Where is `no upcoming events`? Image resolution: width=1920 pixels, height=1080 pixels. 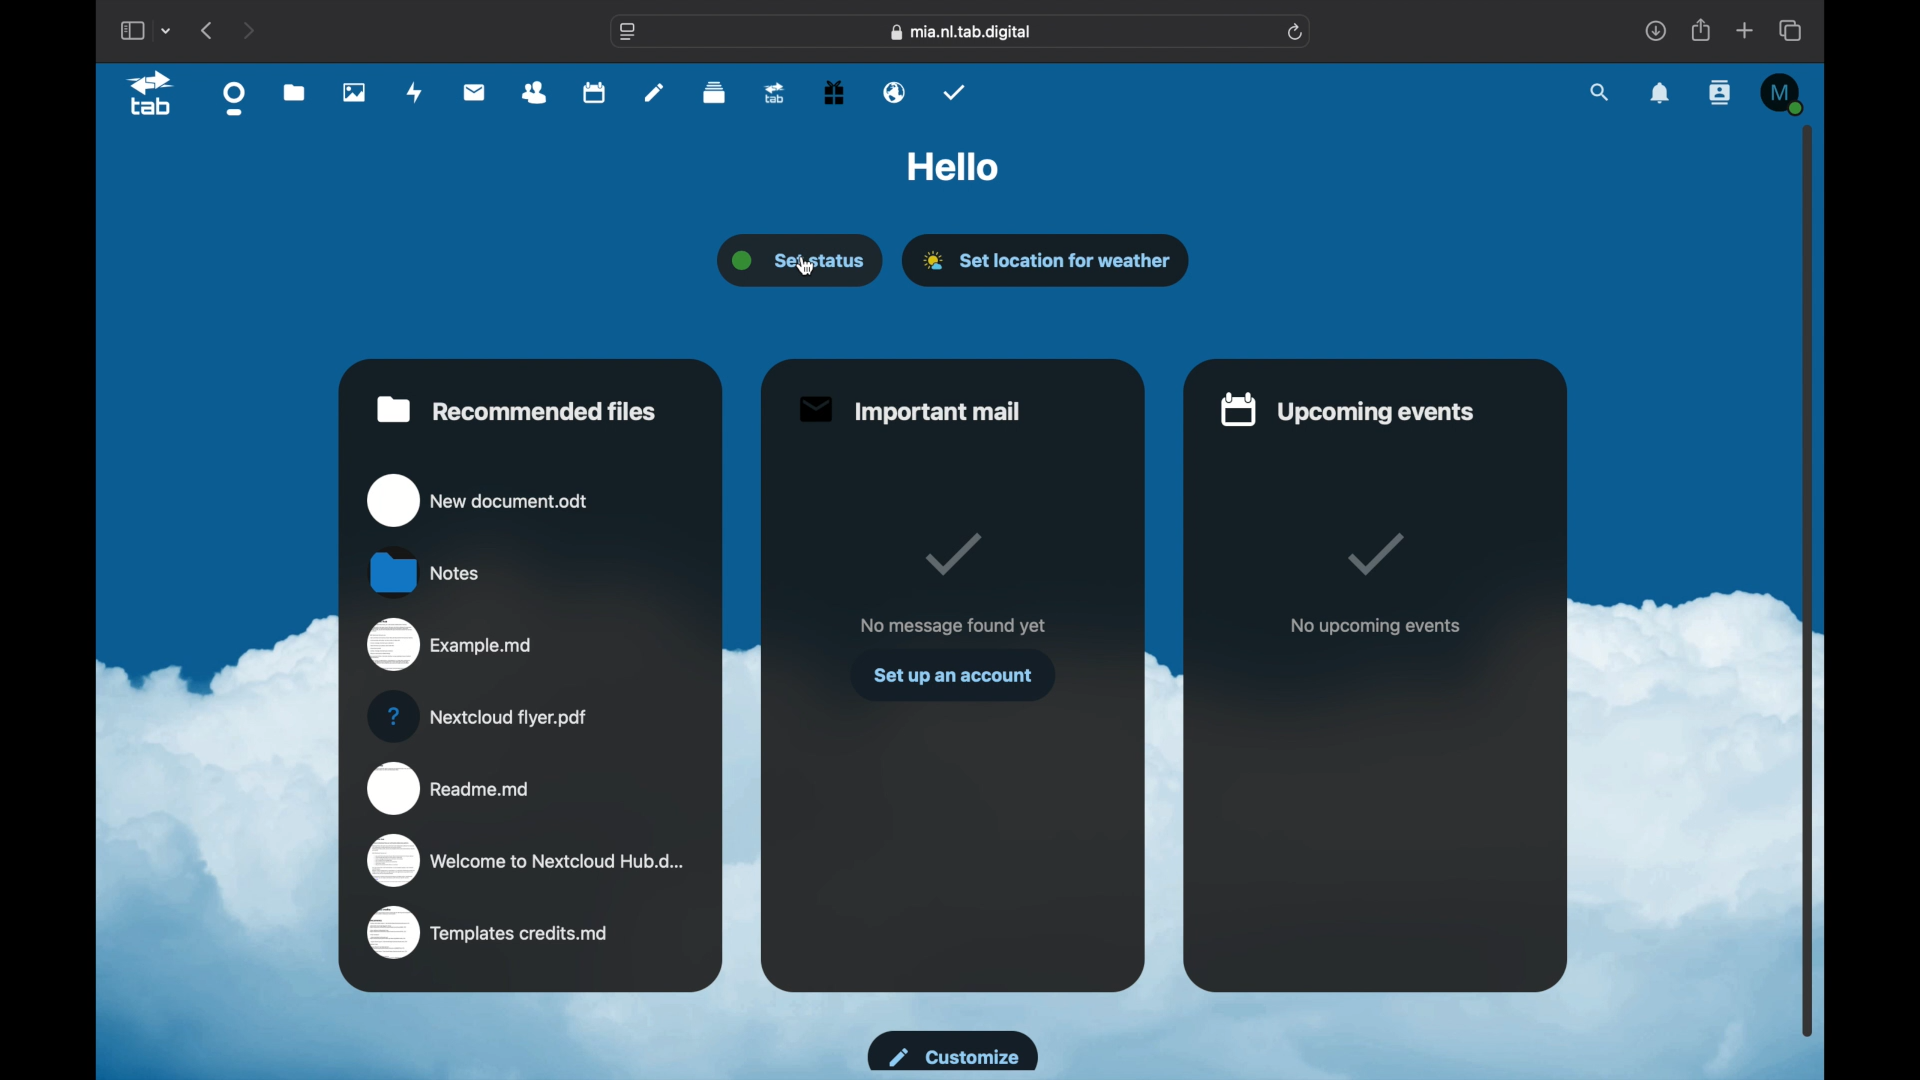 no upcoming events is located at coordinates (1376, 626).